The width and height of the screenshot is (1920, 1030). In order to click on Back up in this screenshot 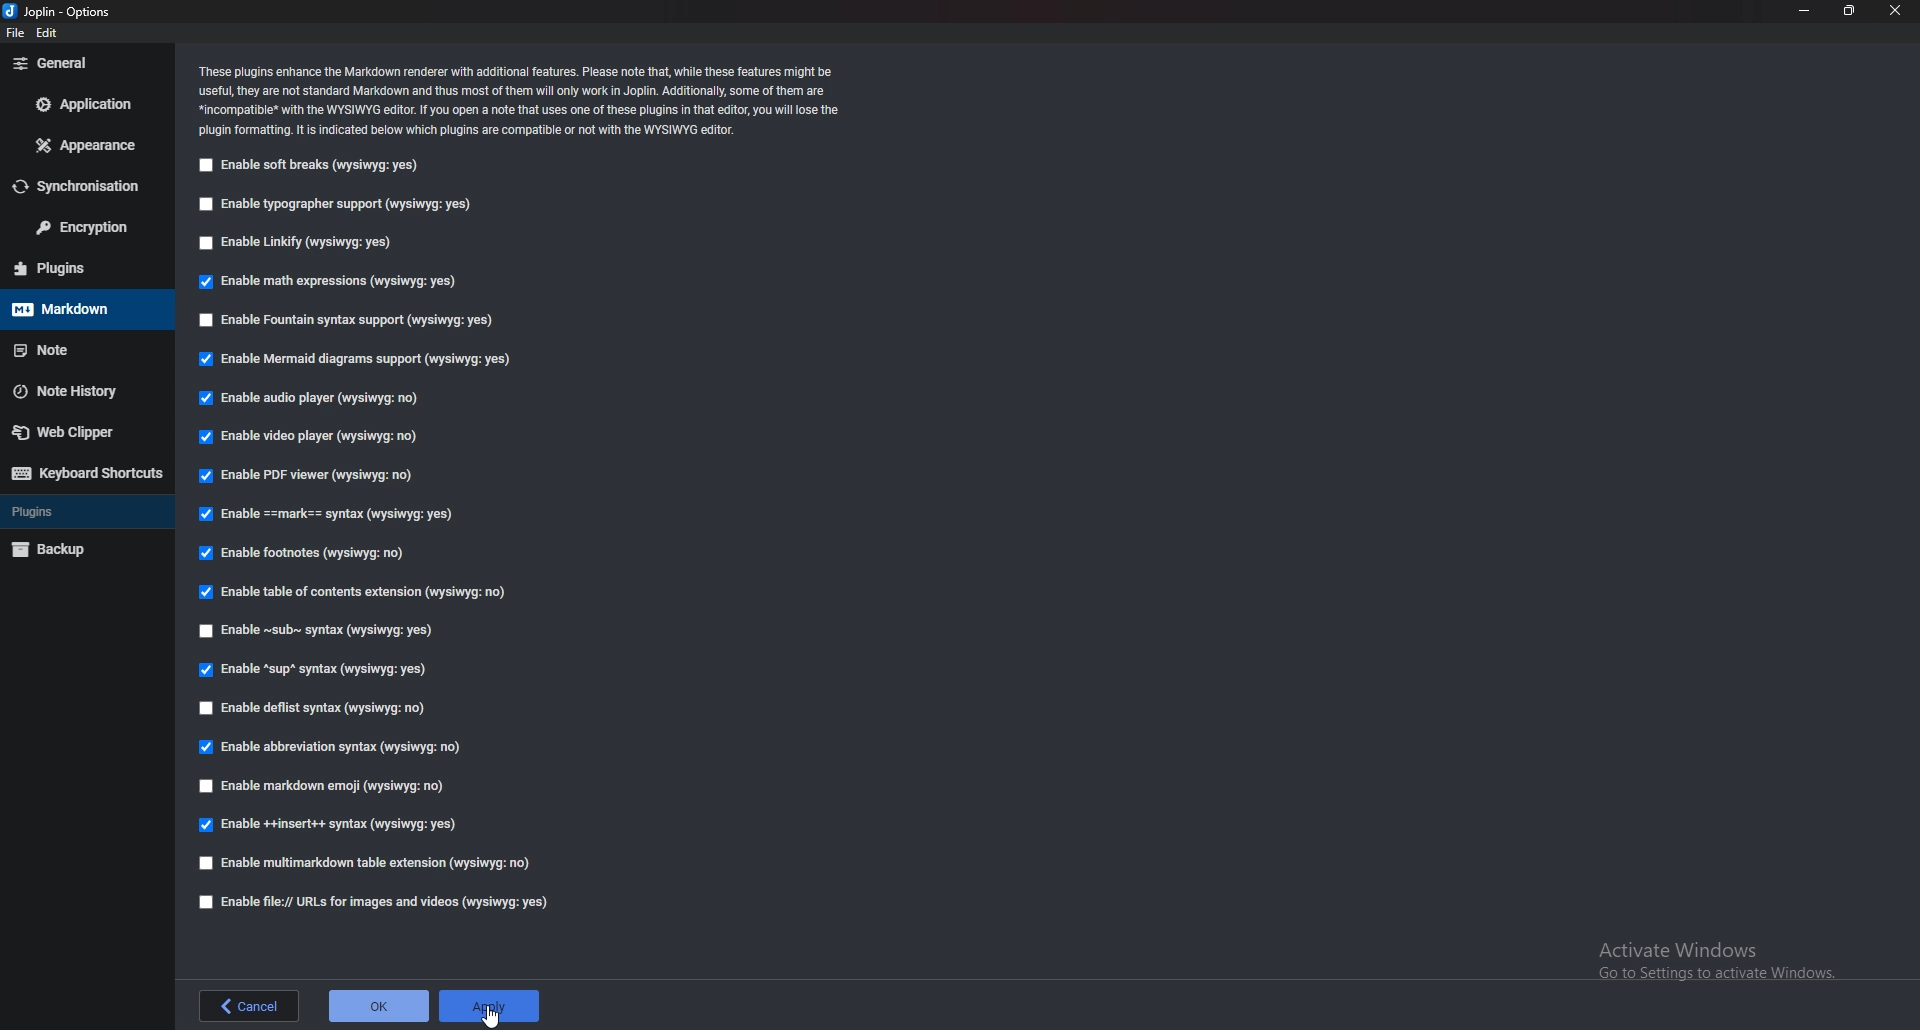, I will do `click(85, 549)`.